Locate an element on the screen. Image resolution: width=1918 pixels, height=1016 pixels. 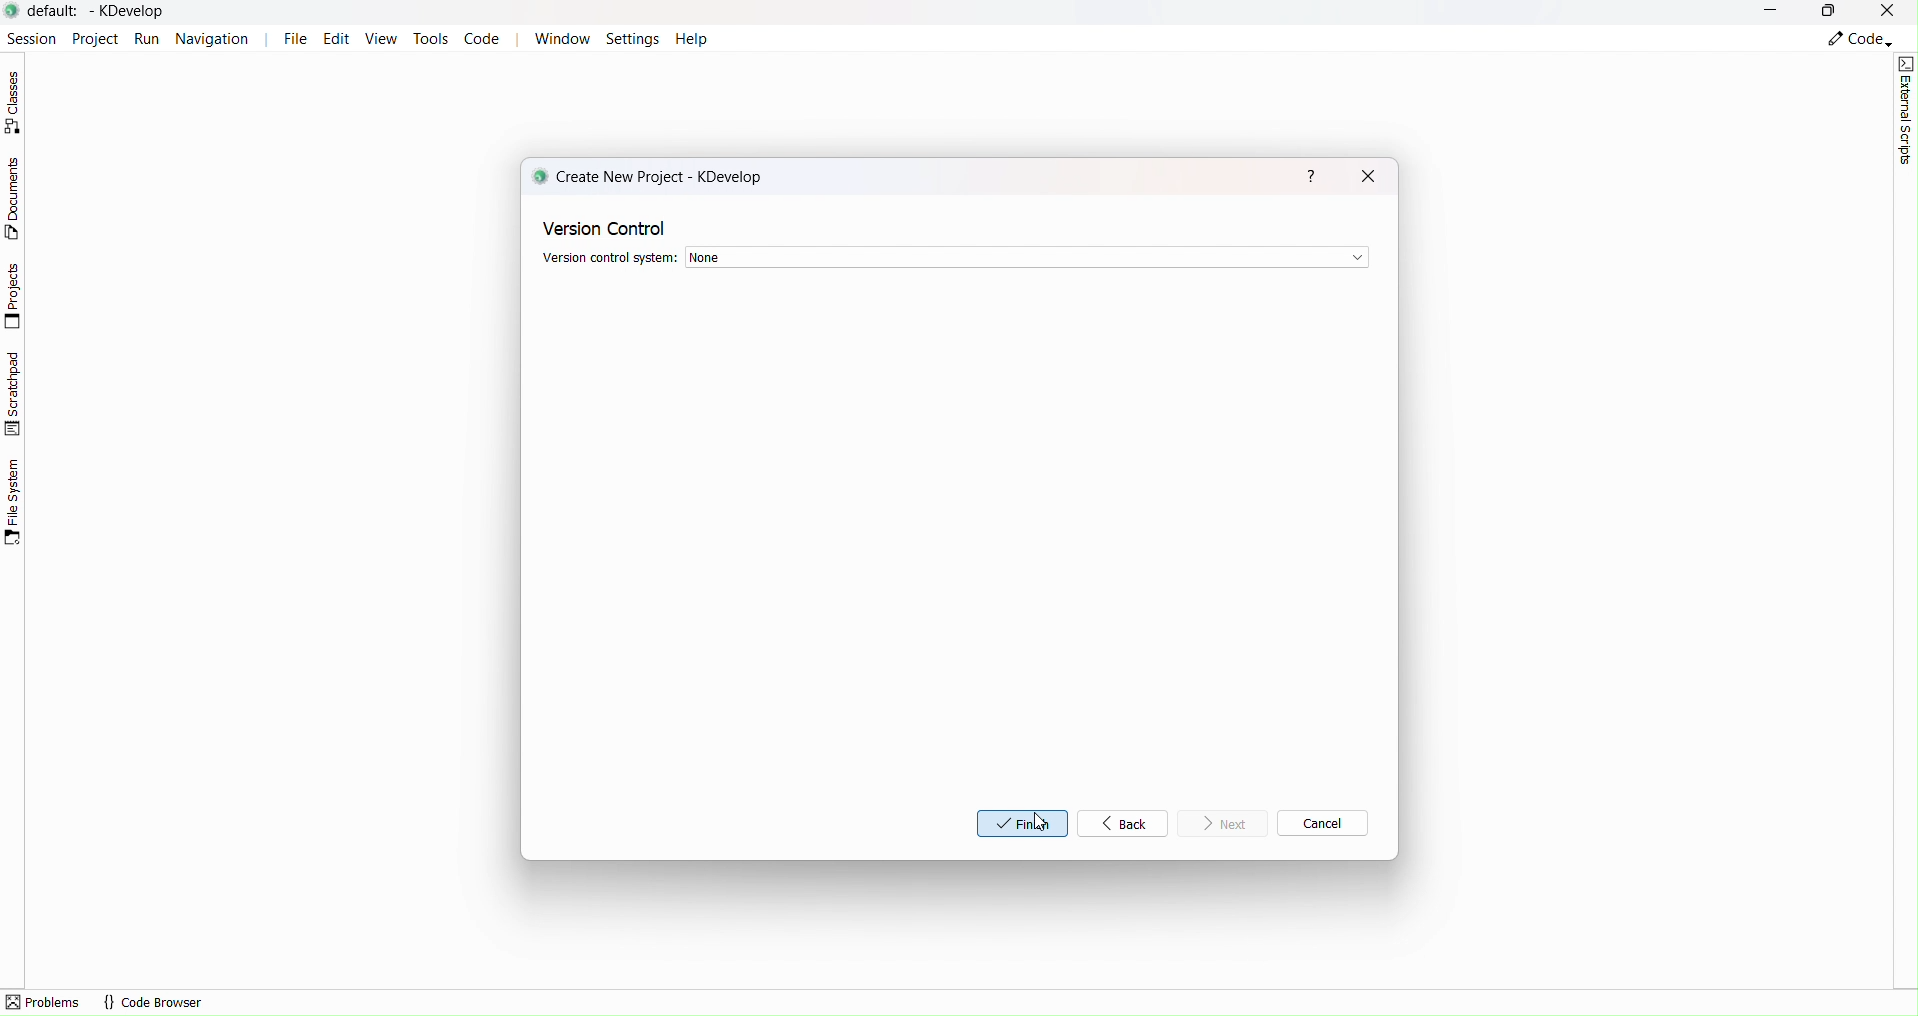
Navigation is located at coordinates (218, 38).